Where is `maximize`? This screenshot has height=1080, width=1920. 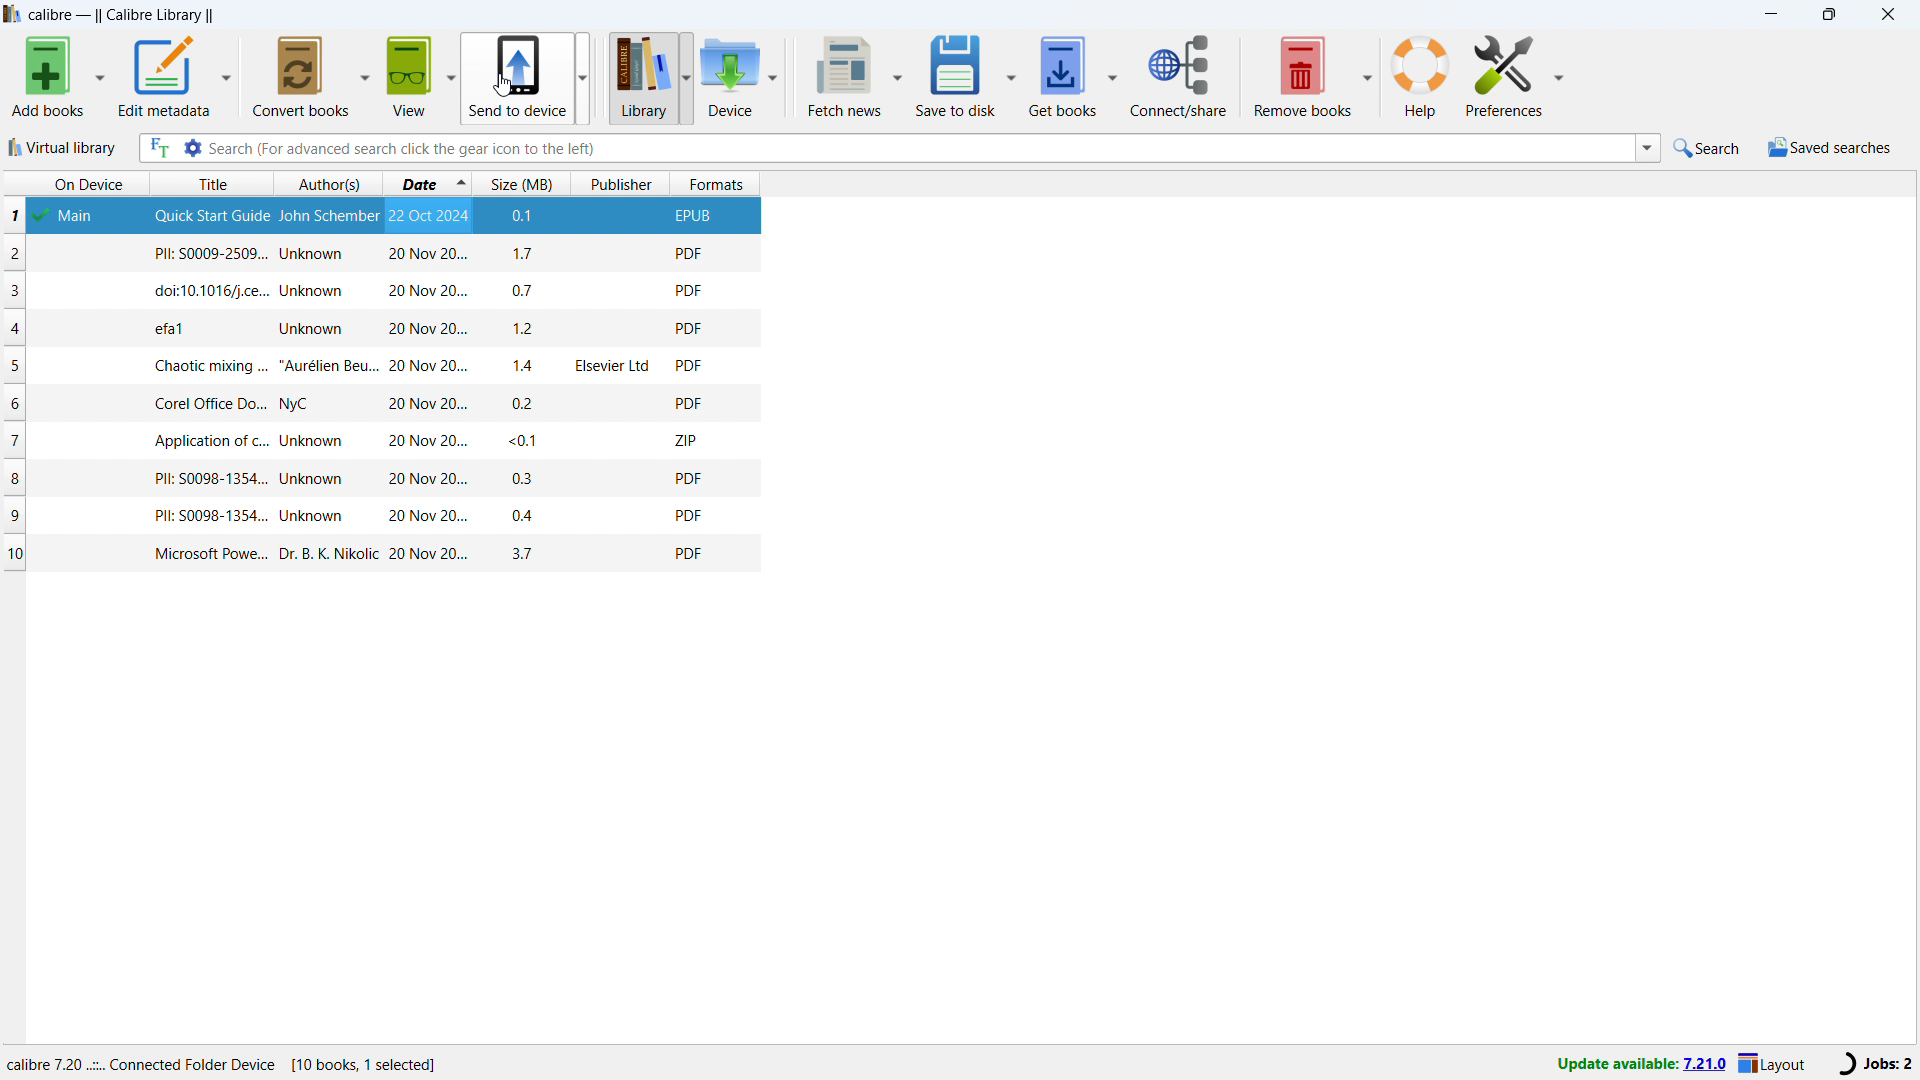 maximize is located at coordinates (1828, 15).